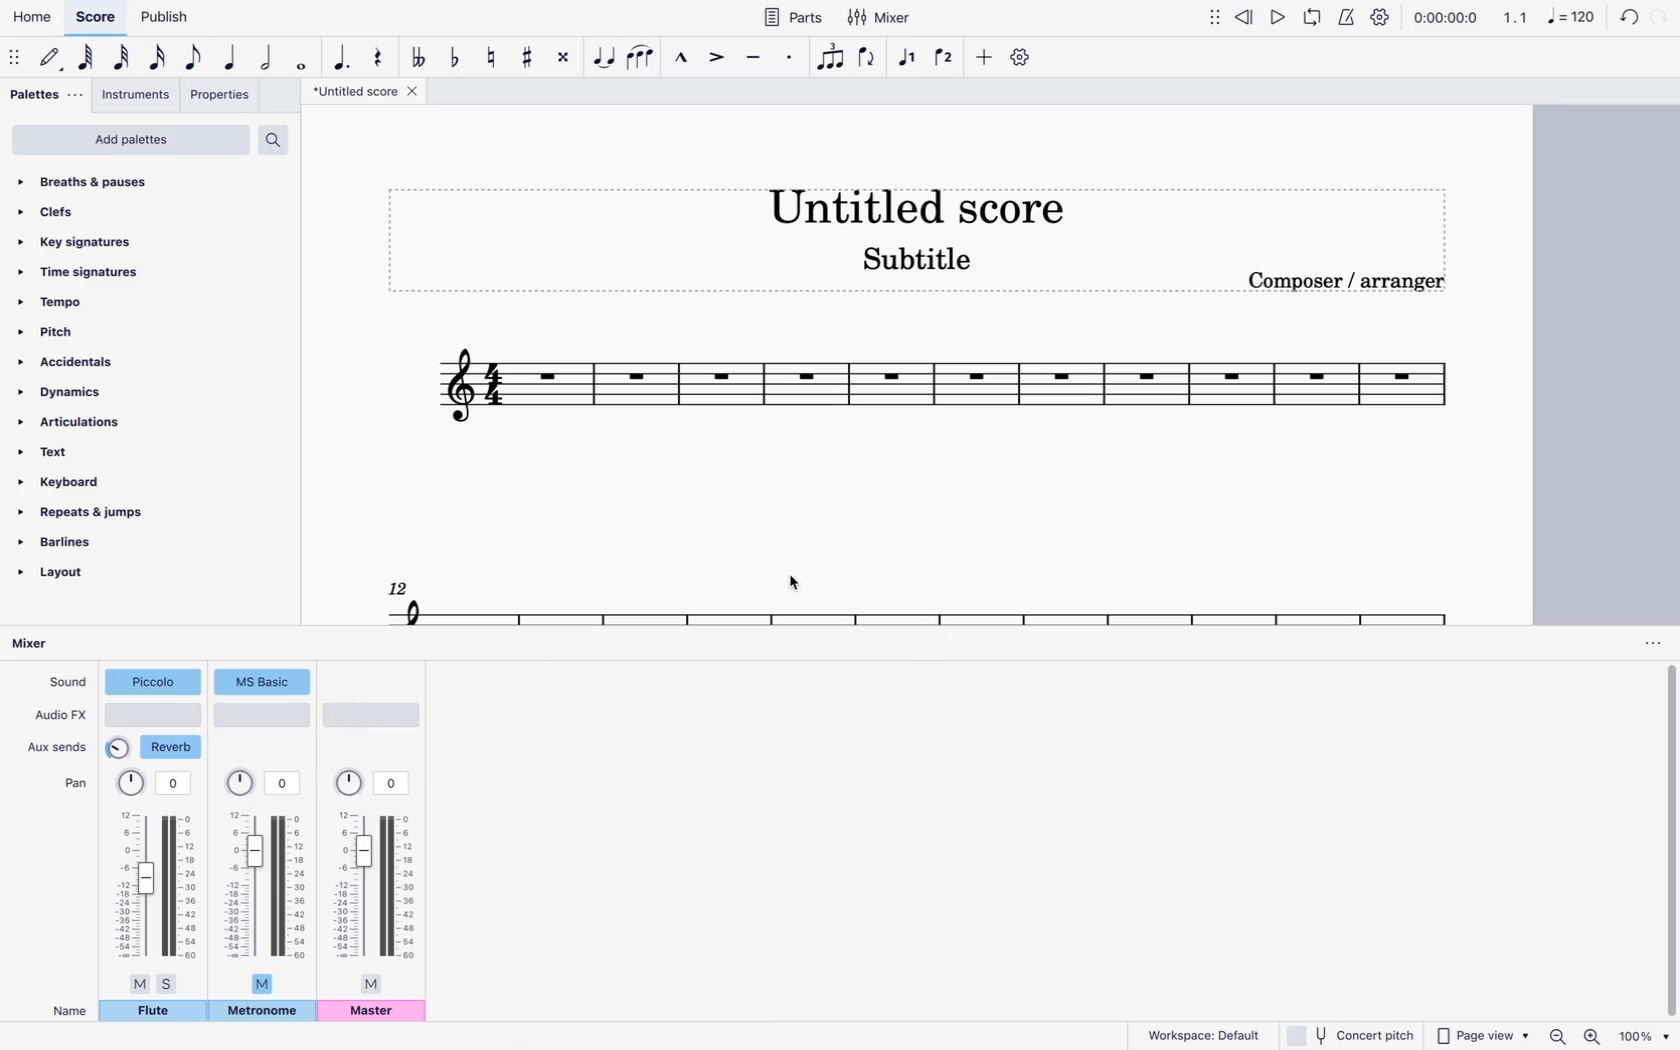 The width and height of the screenshot is (1680, 1050). I want to click on score title, so click(369, 91).